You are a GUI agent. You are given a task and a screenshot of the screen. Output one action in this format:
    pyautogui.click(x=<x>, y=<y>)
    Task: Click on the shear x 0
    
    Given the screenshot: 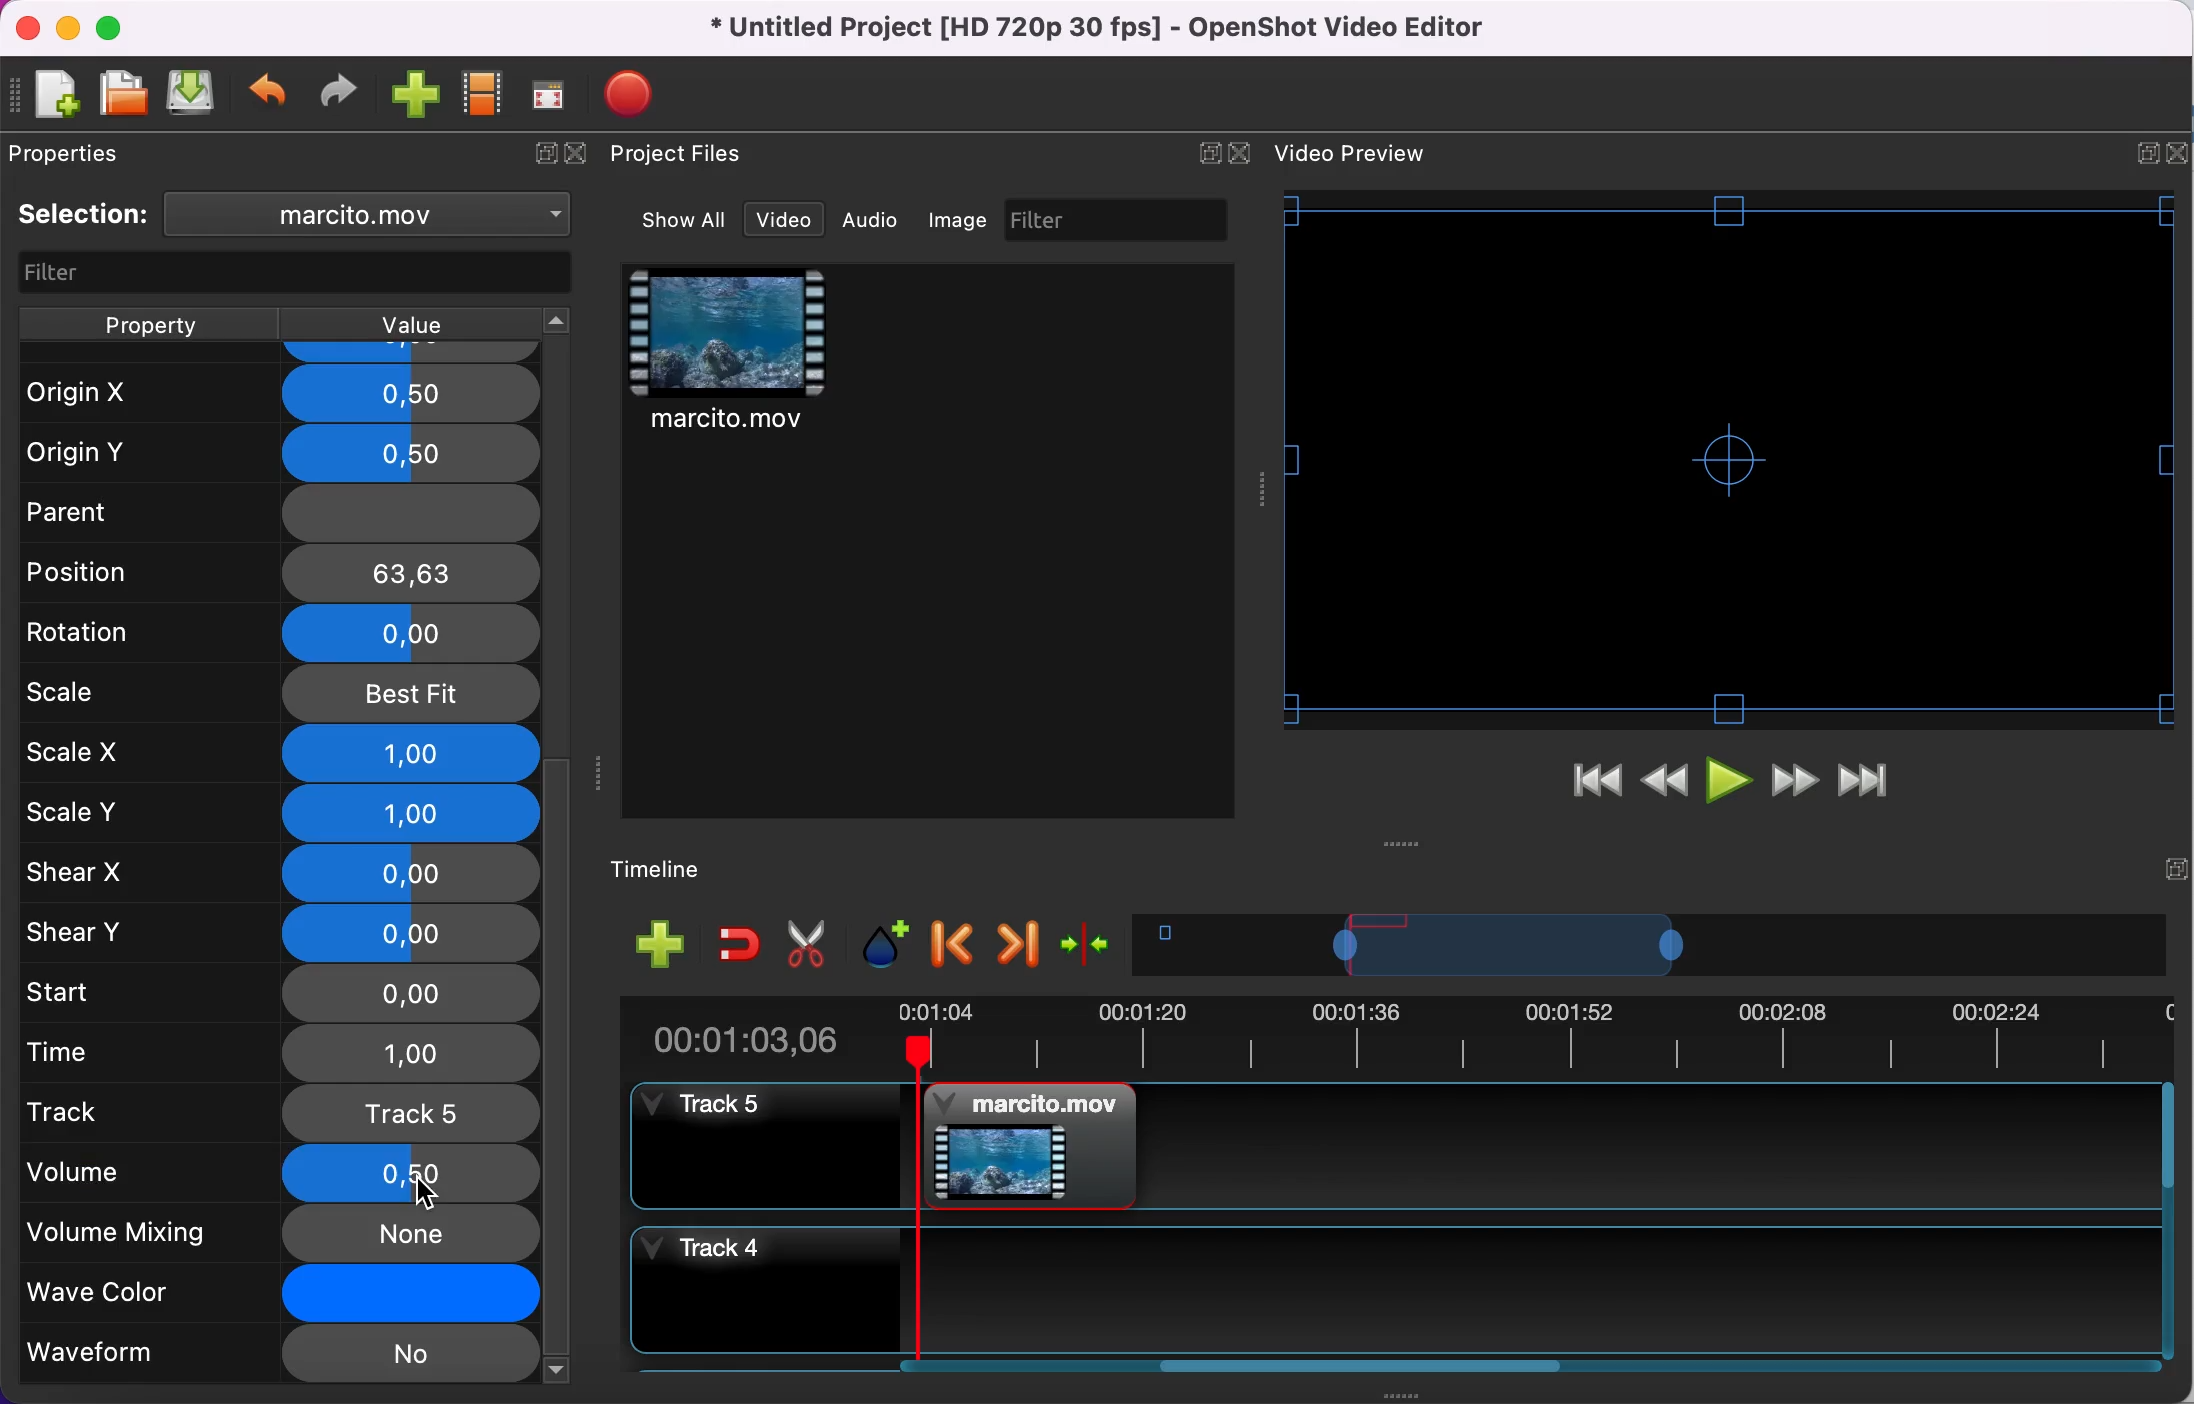 What is the action you would take?
    pyautogui.click(x=280, y=874)
    